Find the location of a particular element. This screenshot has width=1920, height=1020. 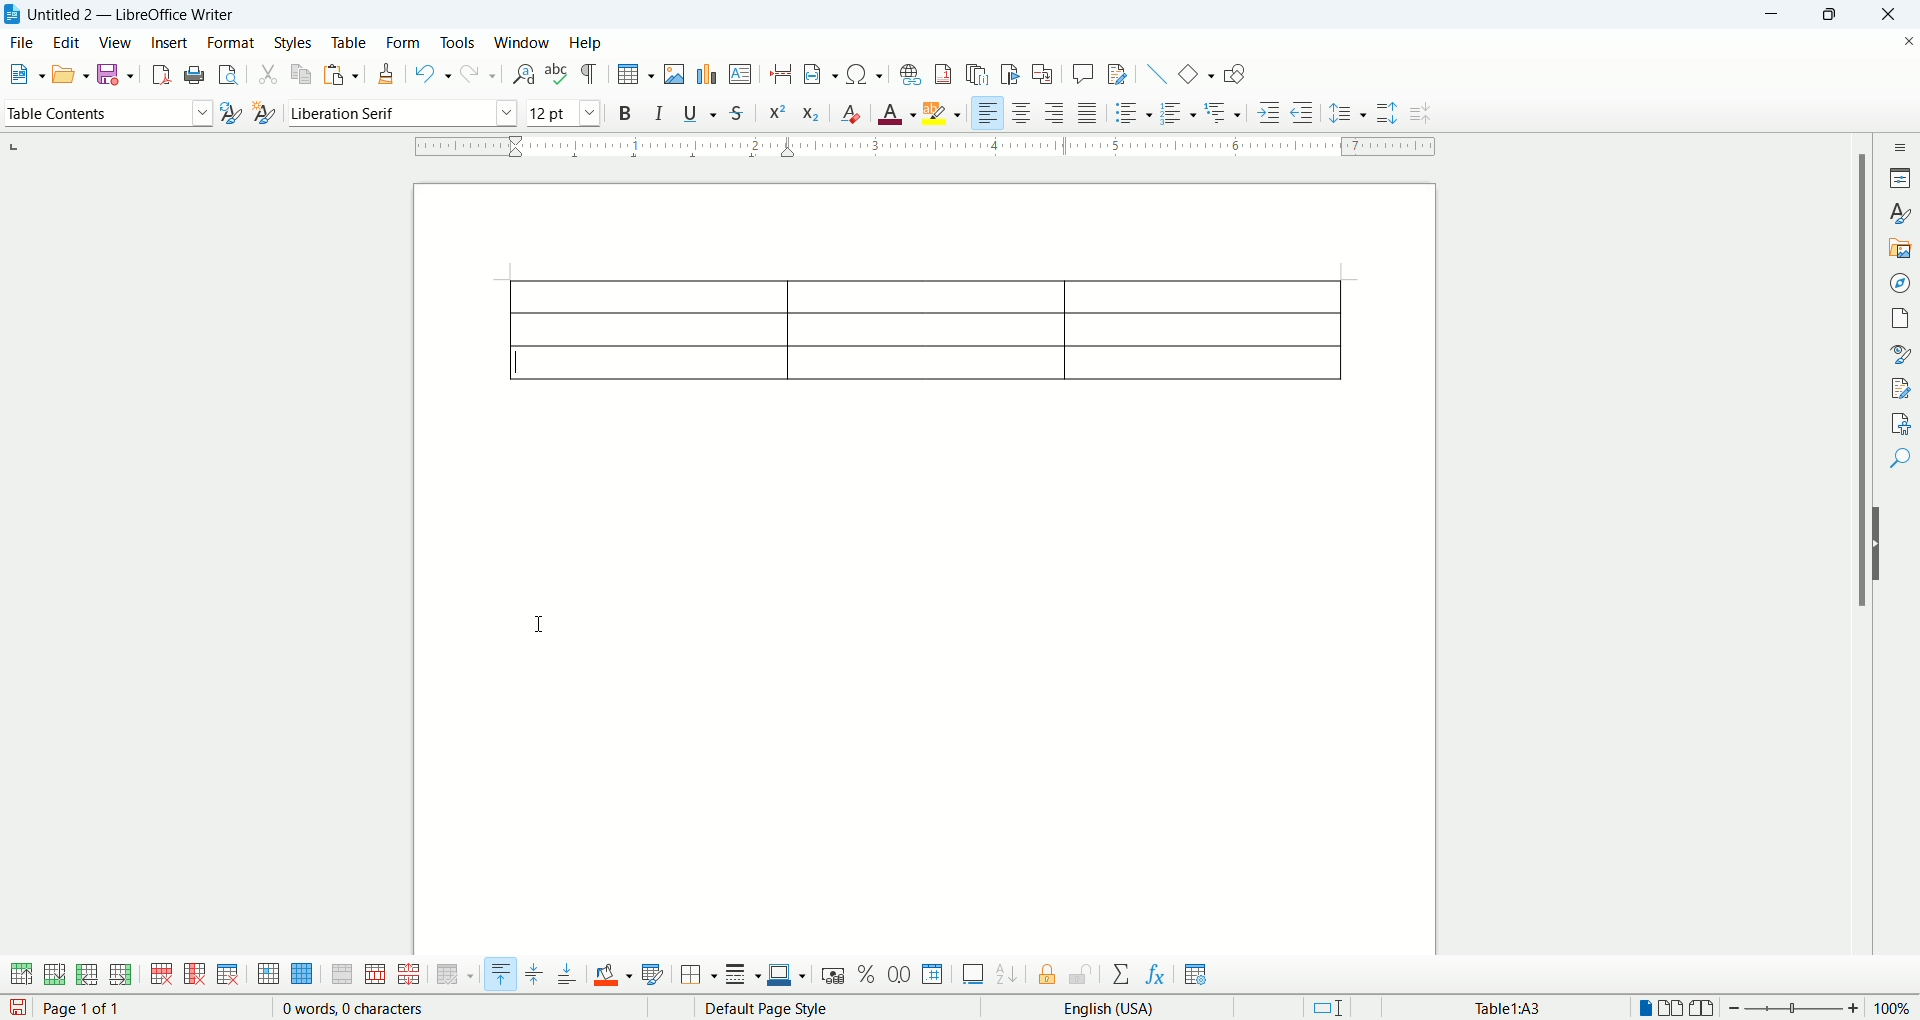

clear formating is located at coordinates (848, 113).